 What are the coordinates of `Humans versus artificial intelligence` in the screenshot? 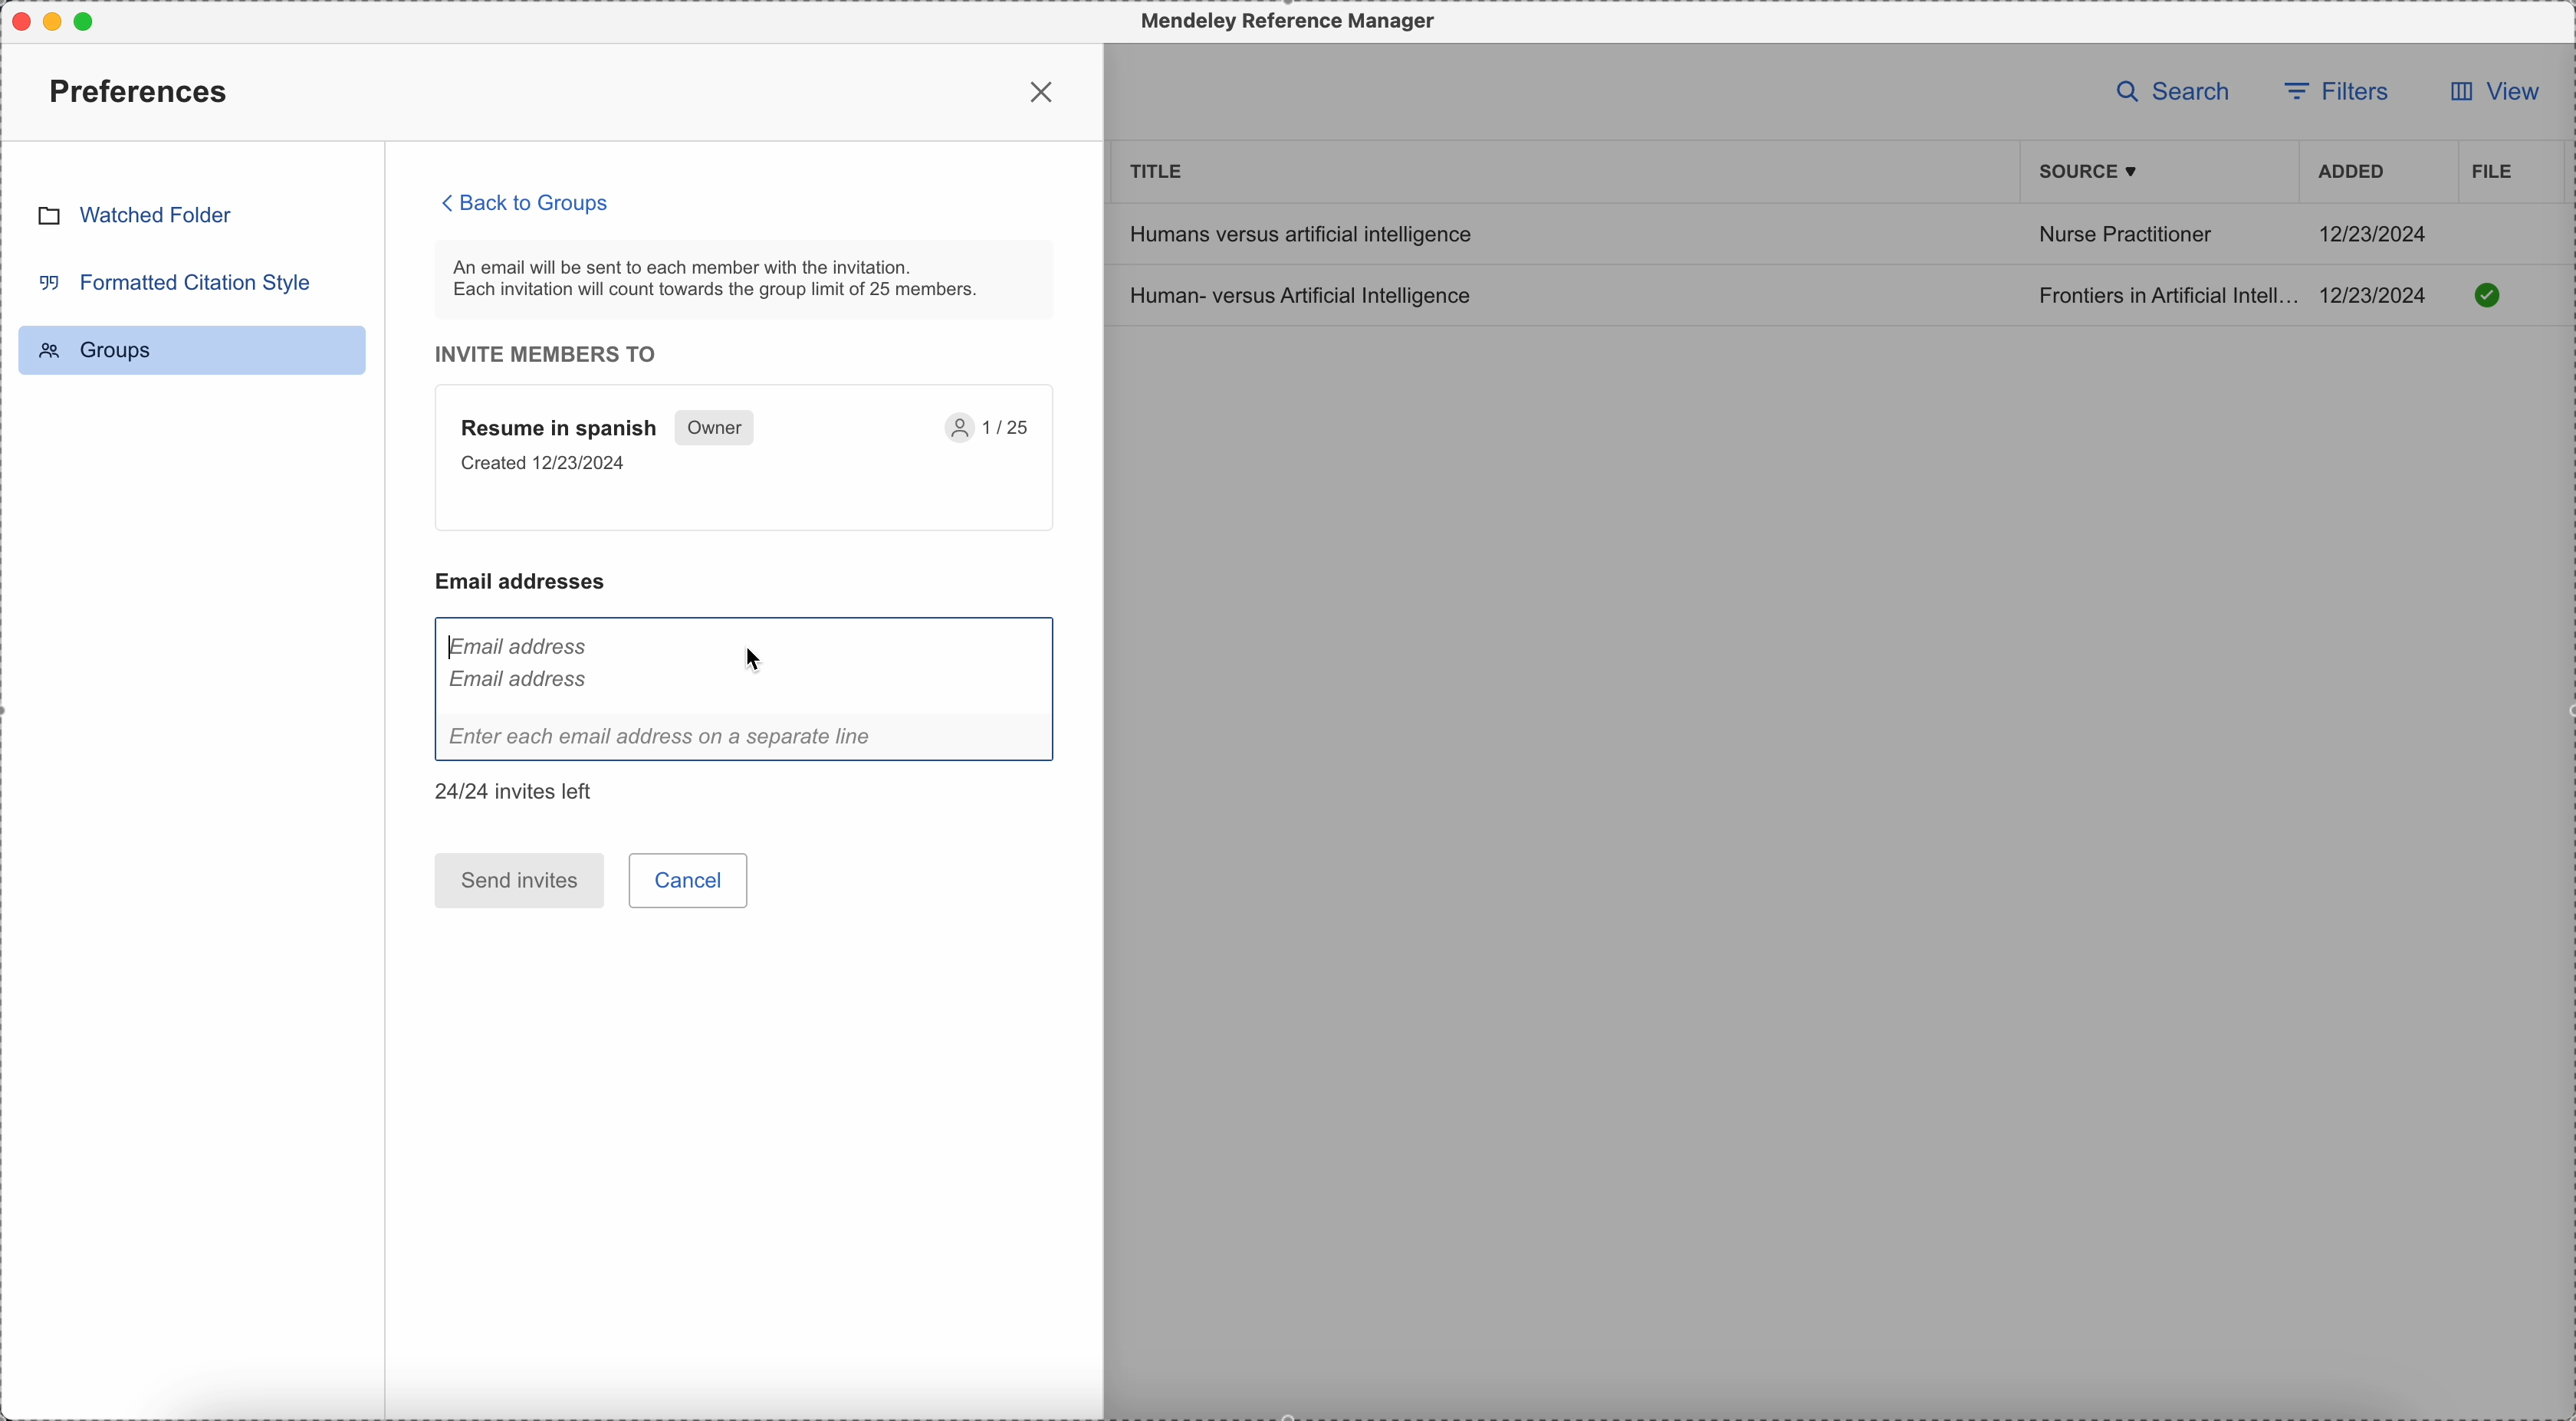 It's located at (1298, 233).